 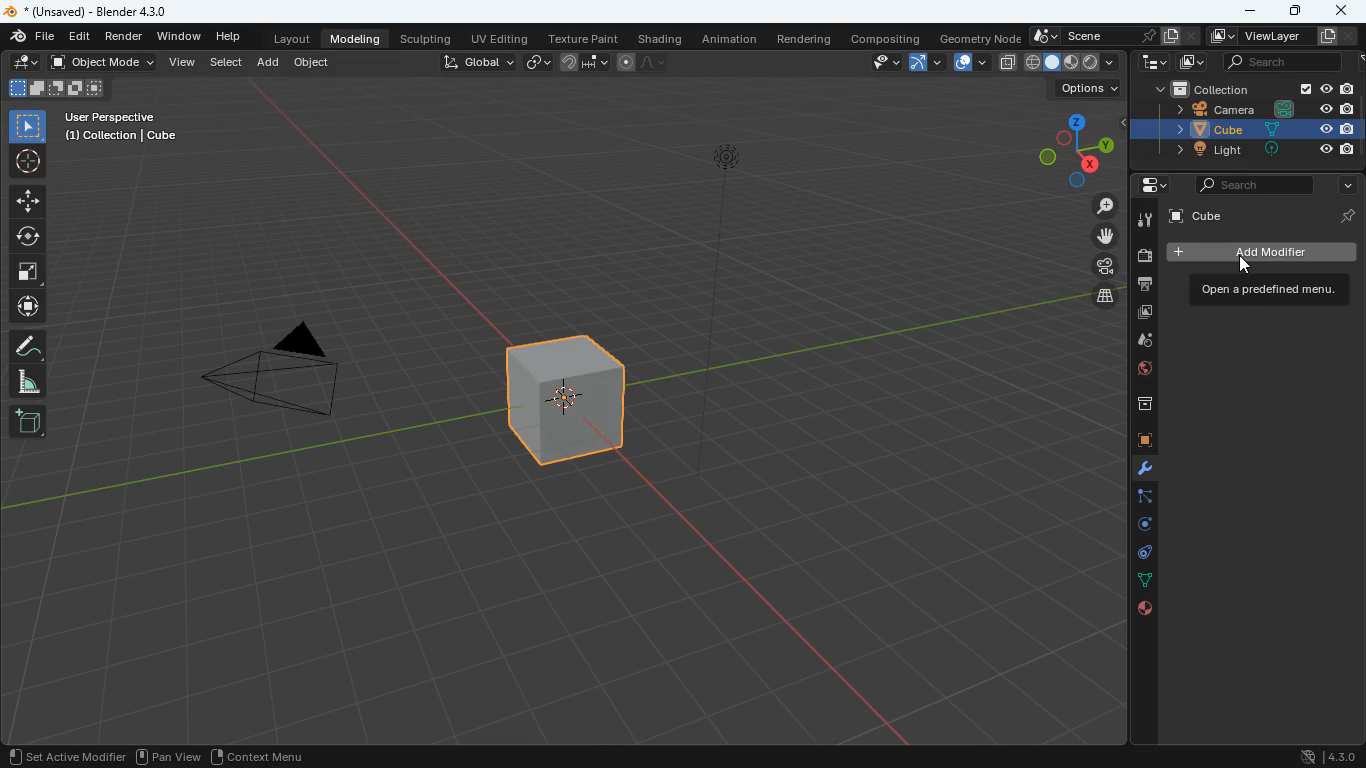 I want to click on line, so click(x=645, y=61).